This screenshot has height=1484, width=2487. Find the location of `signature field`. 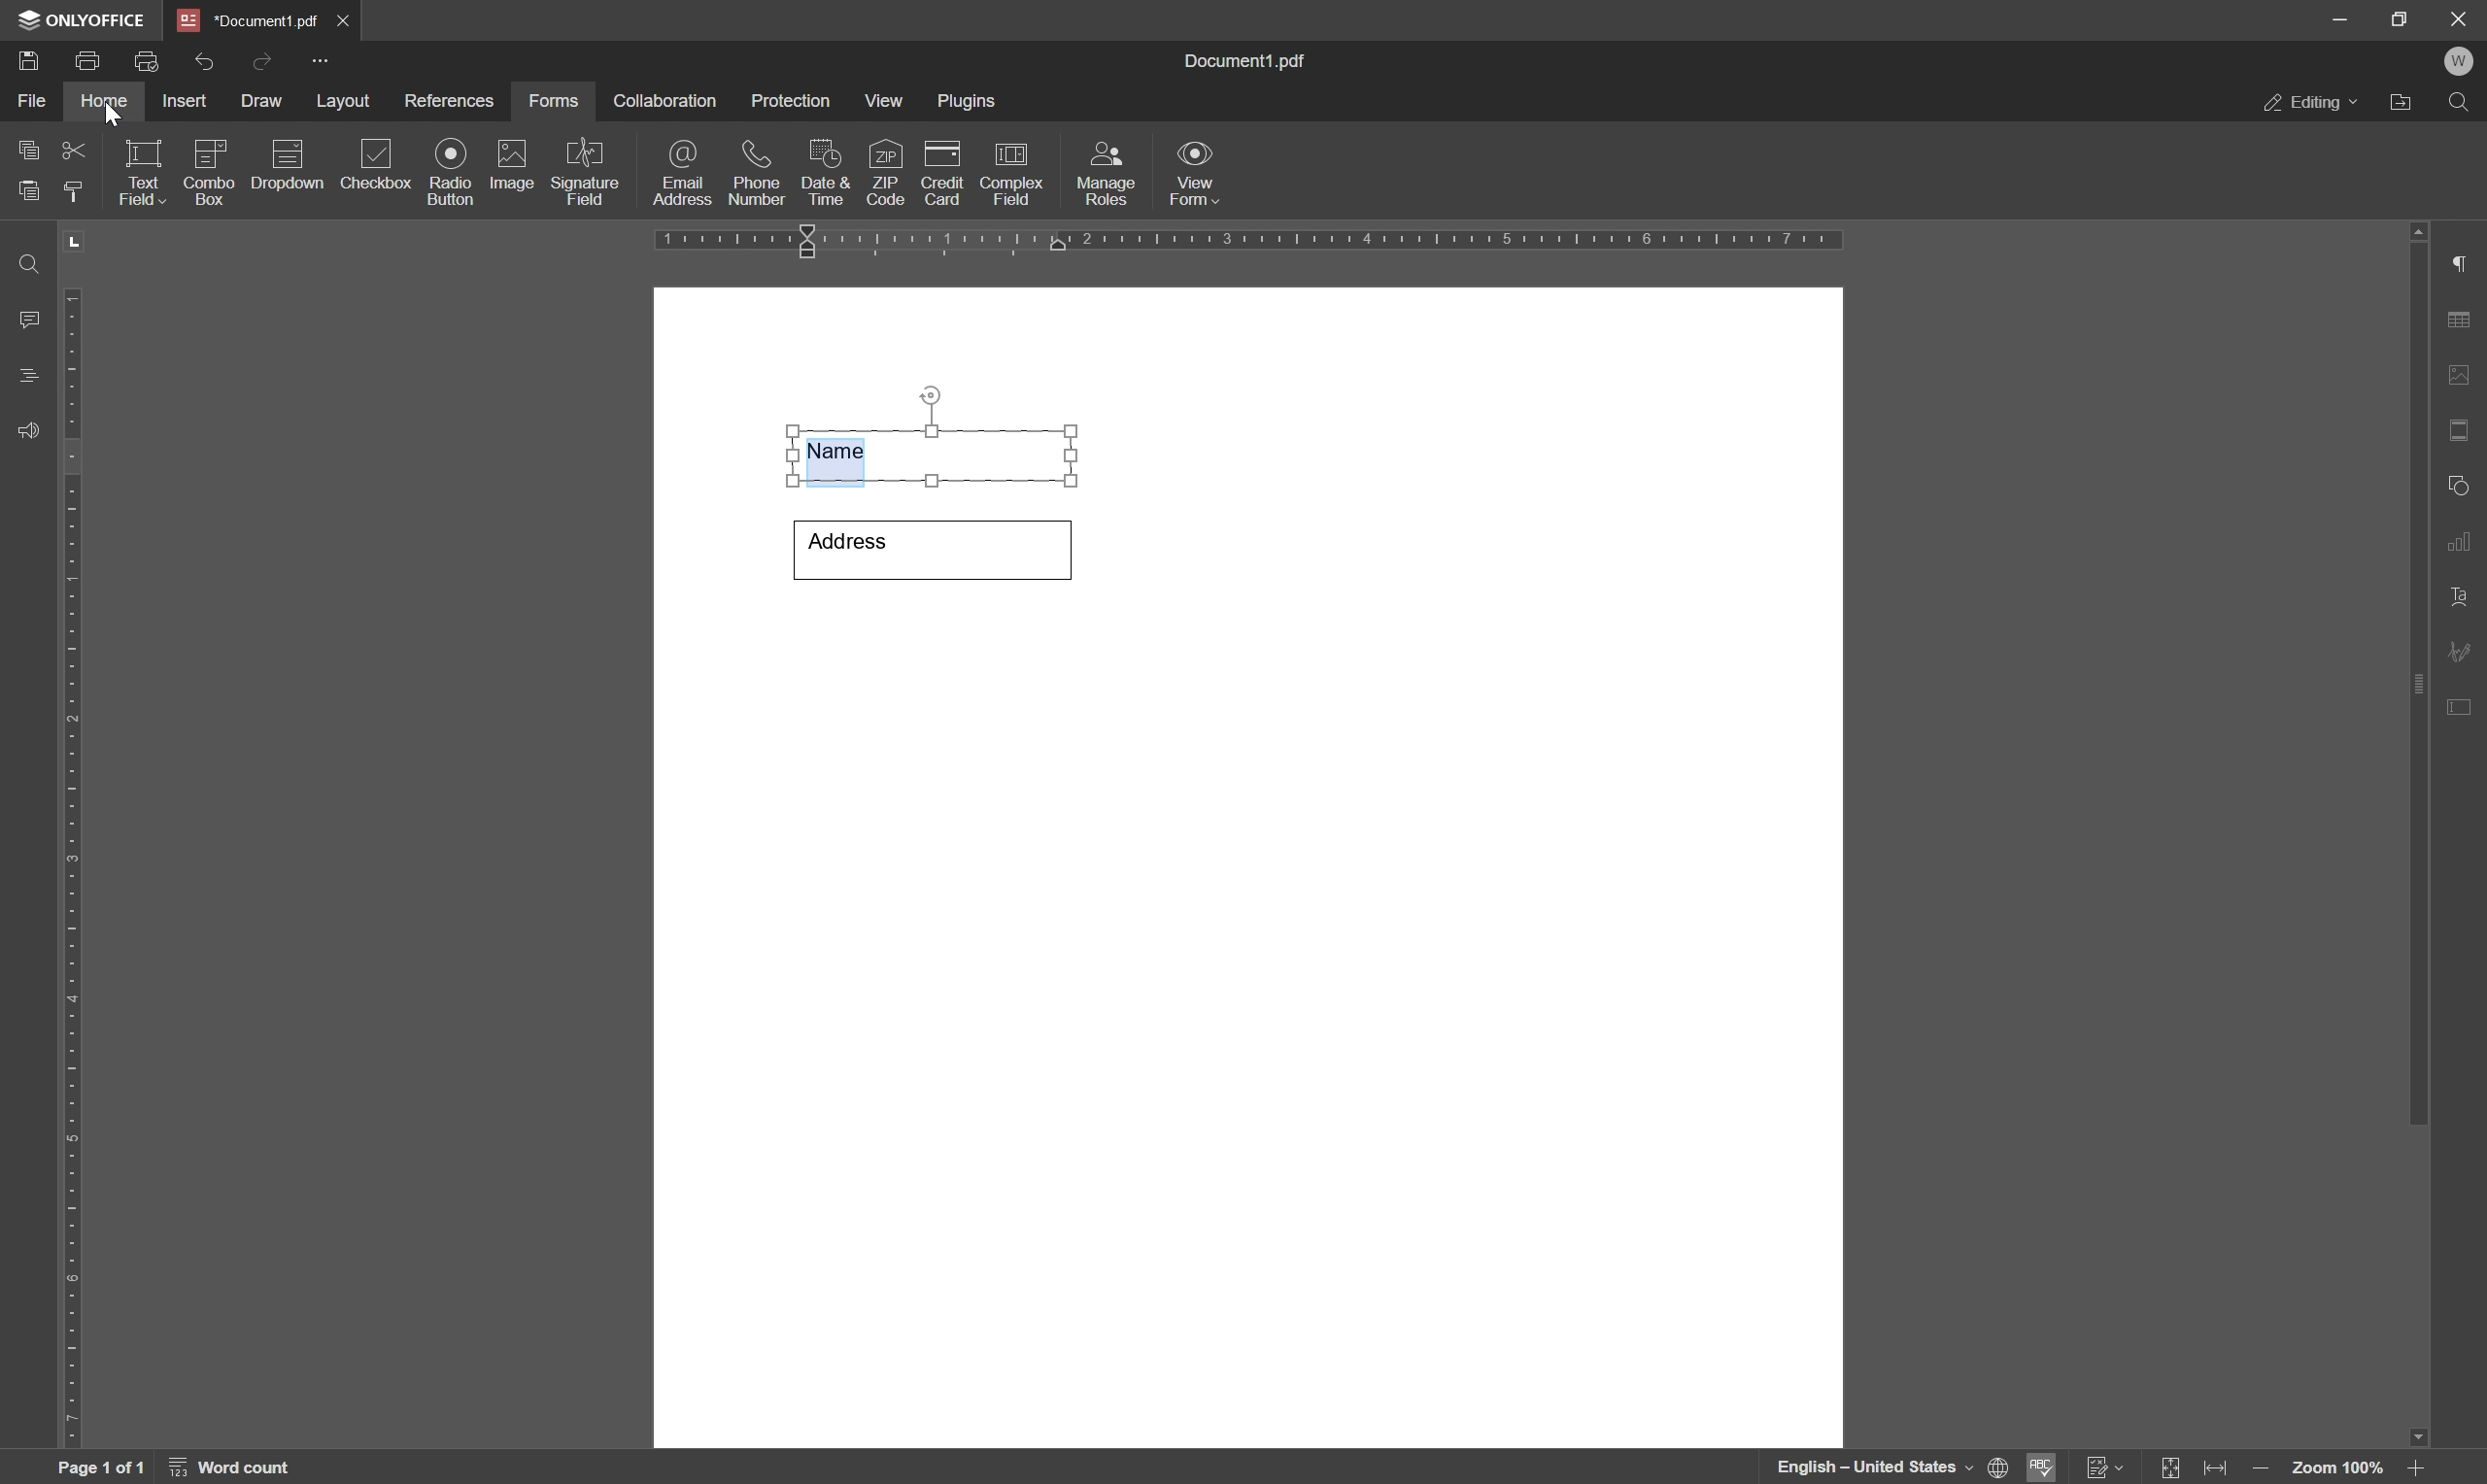

signature field is located at coordinates (588, 174).